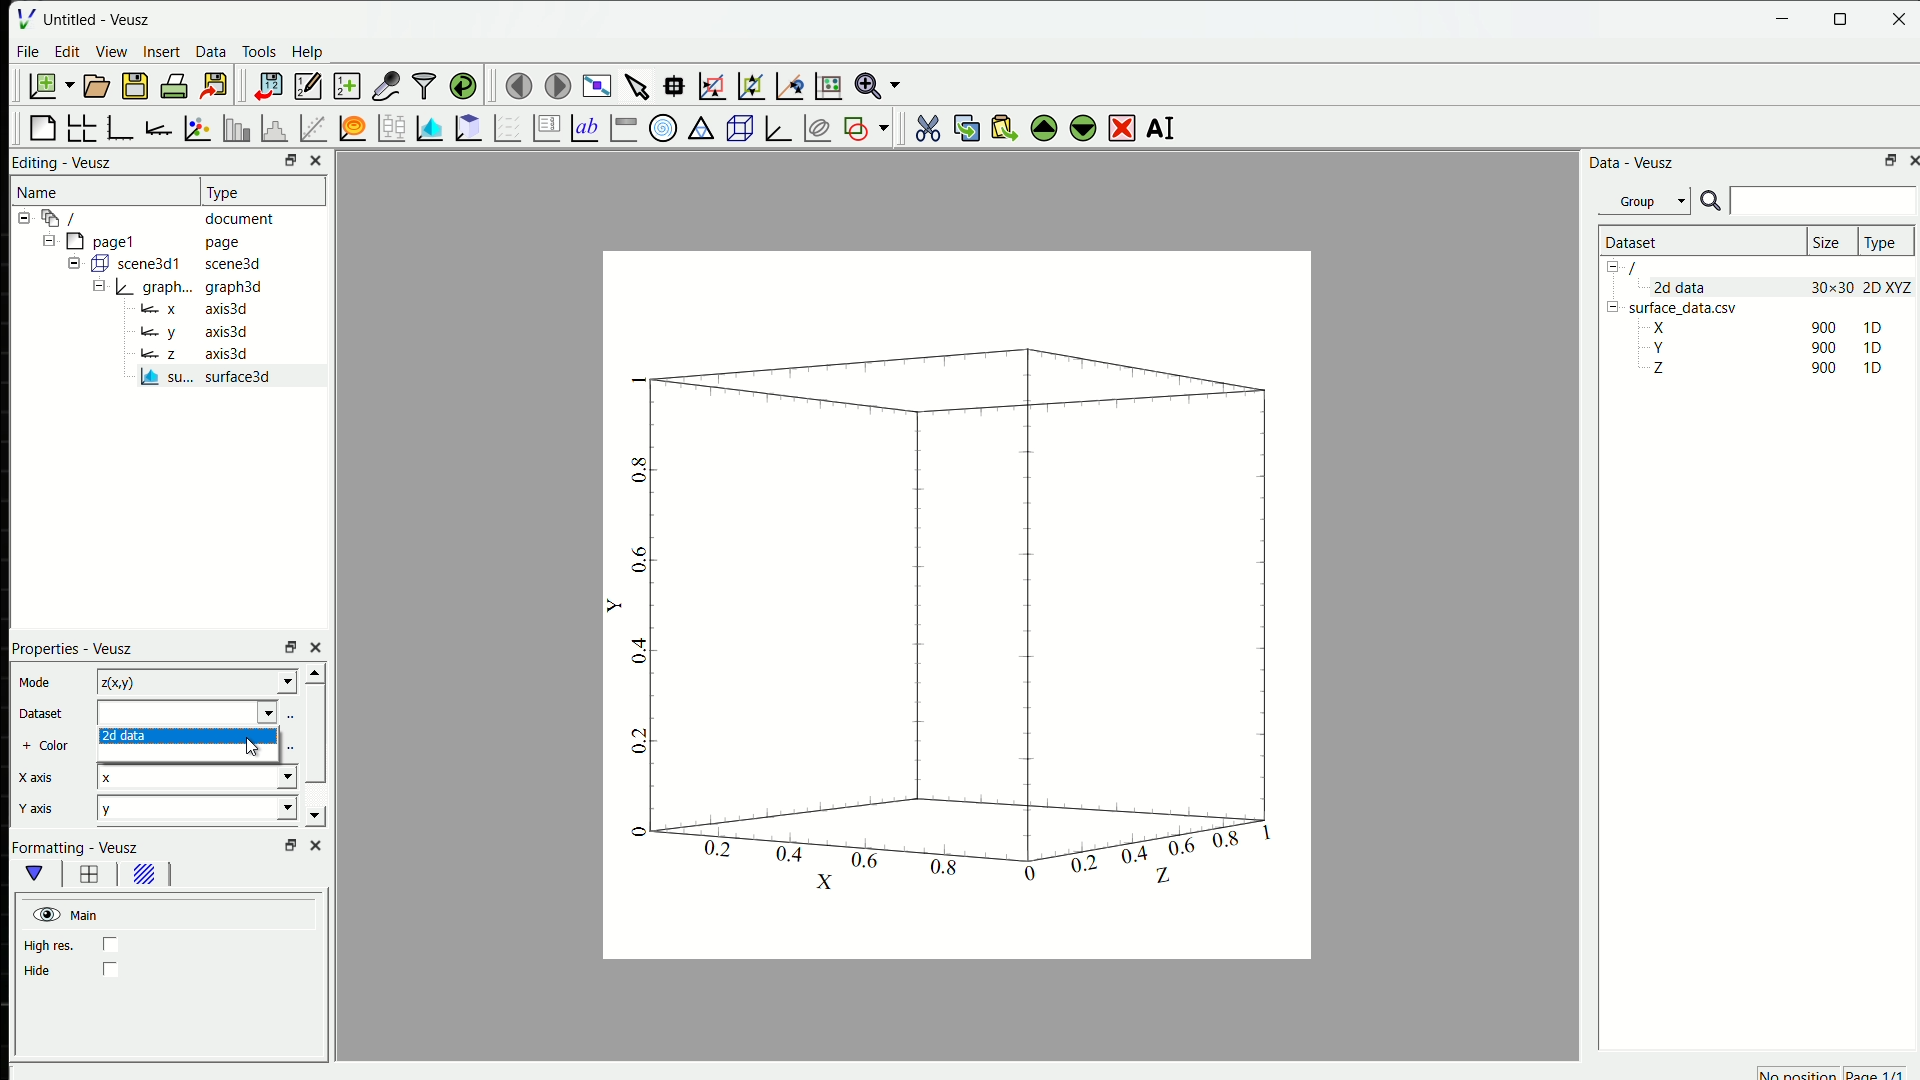 The height and width of the screenshot is (1080, 1920). What do you see at coordinates (1083, 127) in the screenshot?
I see `move the selected widget down` at bounding box center [1083, 127].